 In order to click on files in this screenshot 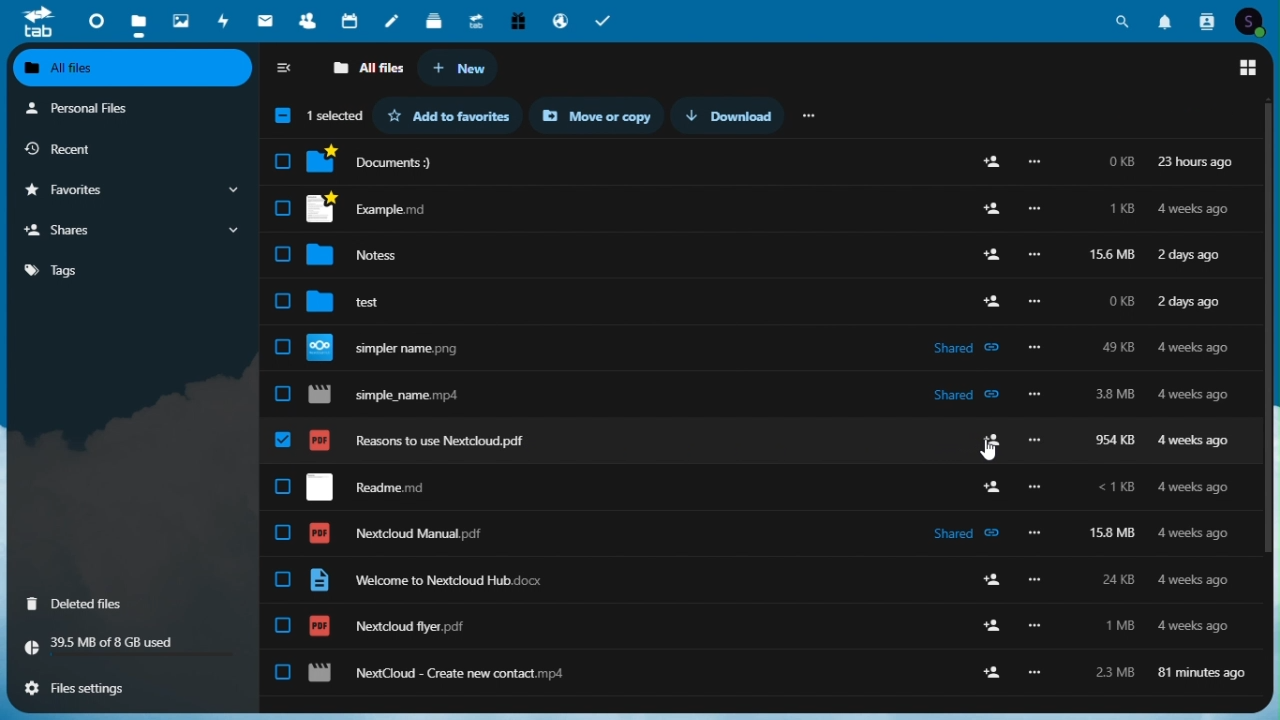, I will do `click(139, 21)`.